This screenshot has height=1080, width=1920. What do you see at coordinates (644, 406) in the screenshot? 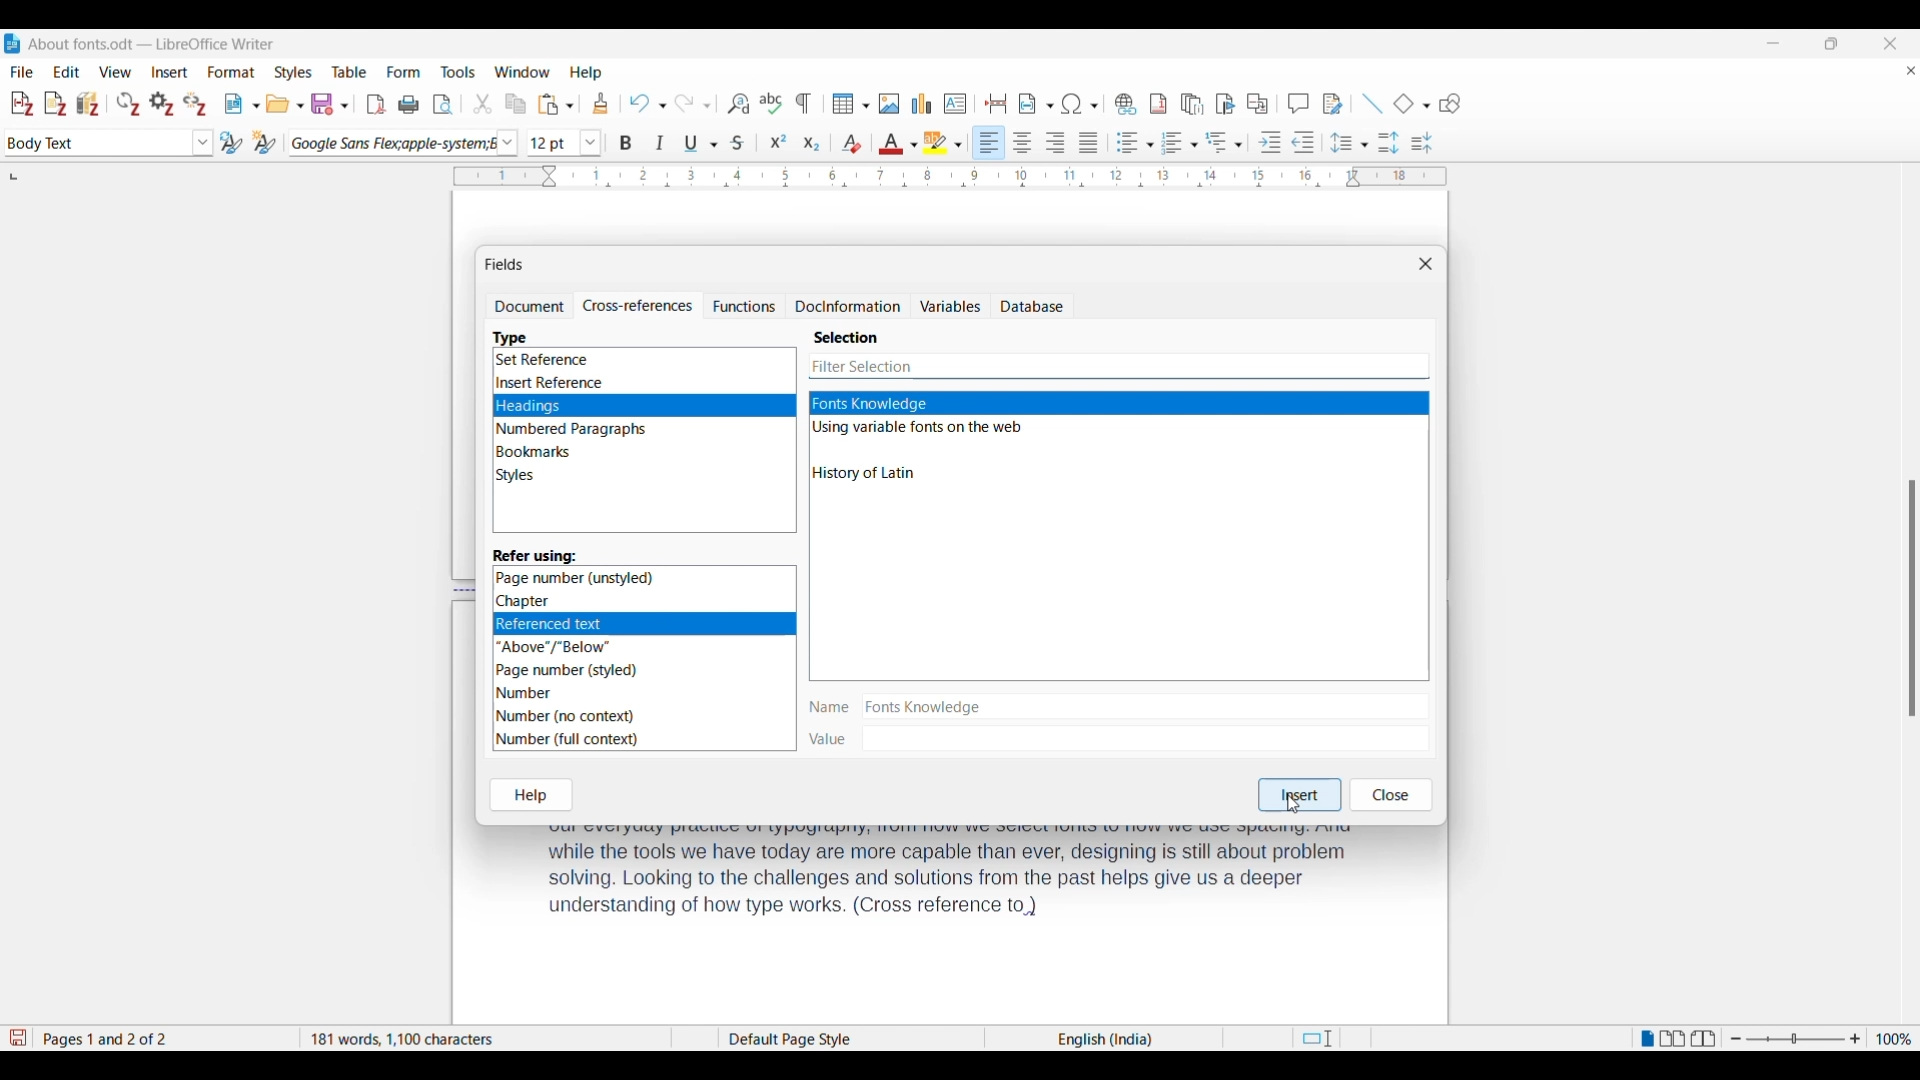
I see `Headings` at bounding box center [644, 406].